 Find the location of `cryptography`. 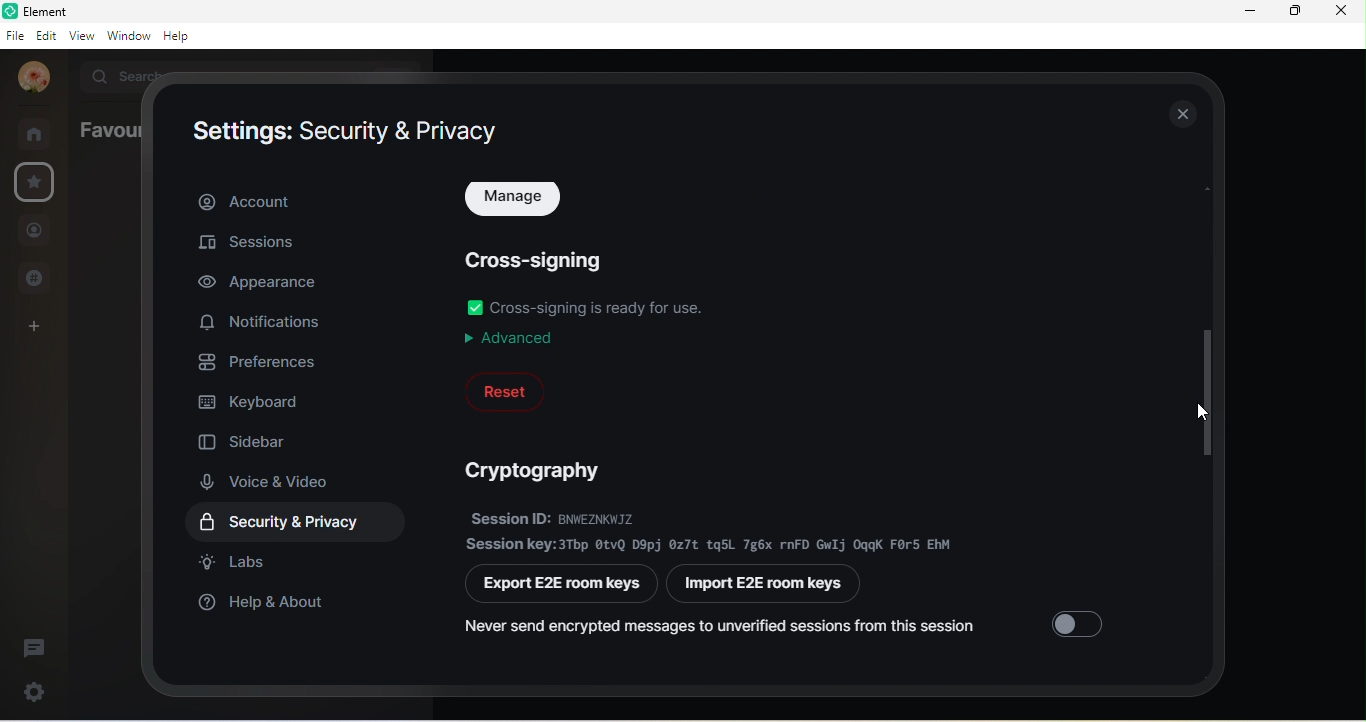

cryptography is located at coordinates (541, 470).